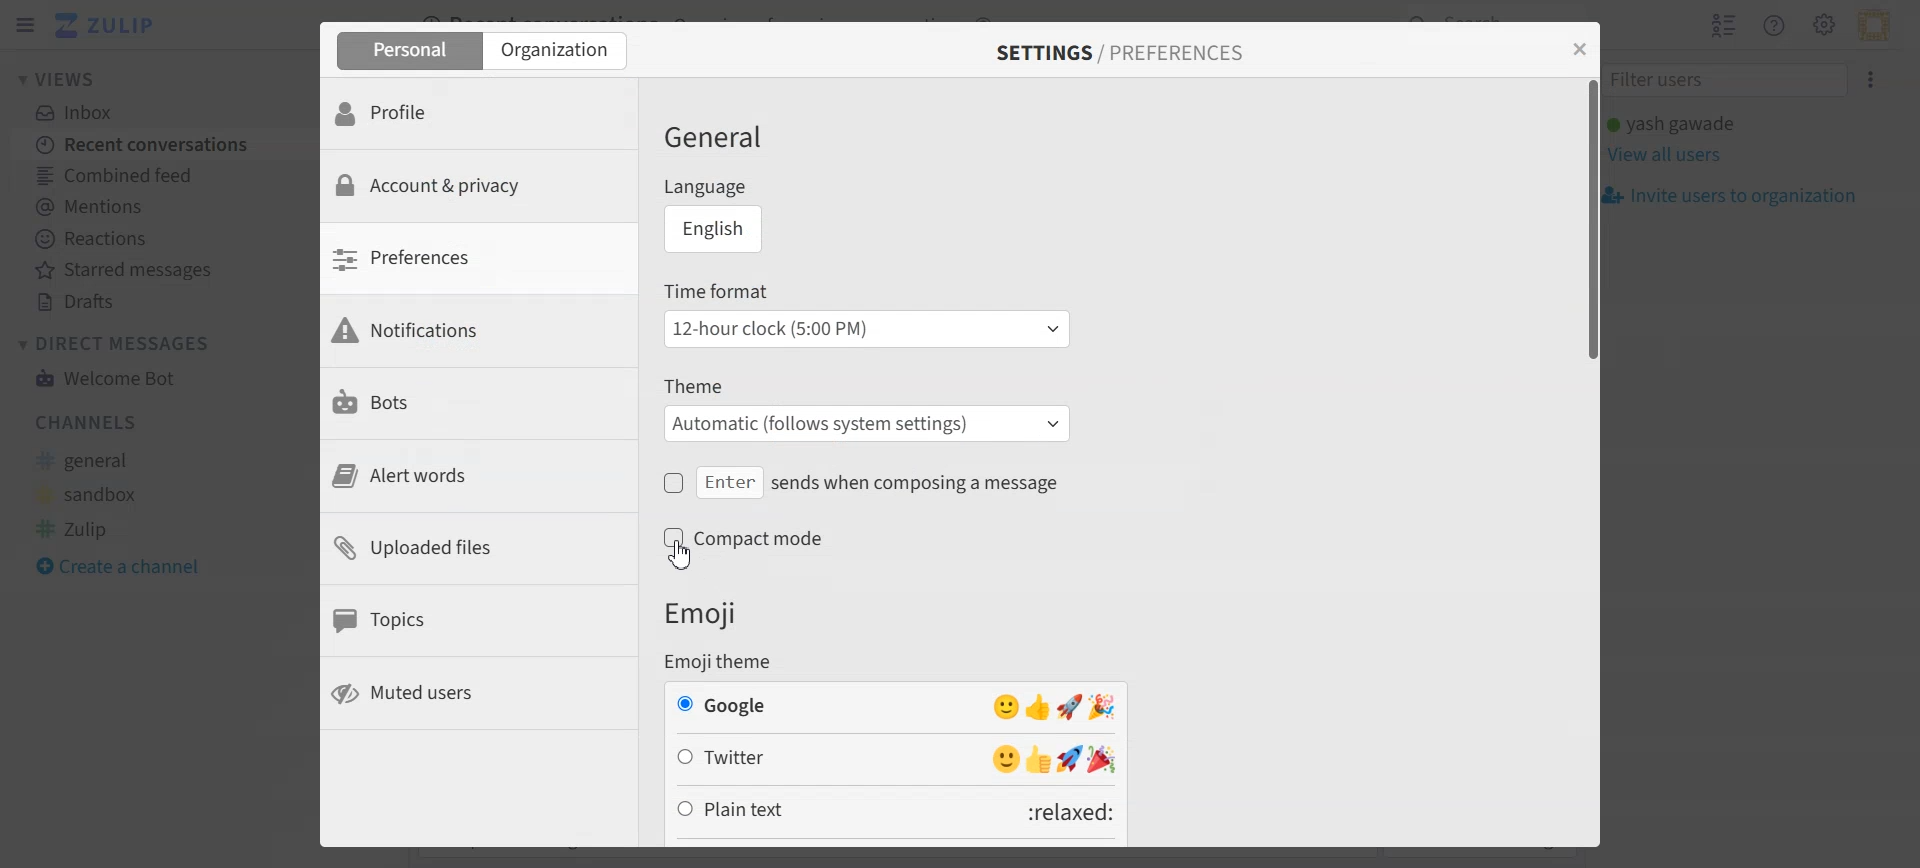 The width and height of the screenshot is (1920, 868). What do you see at coordinates (478, 620) in the screenshot?
I see `Topics` at bounding box center [478, 620].